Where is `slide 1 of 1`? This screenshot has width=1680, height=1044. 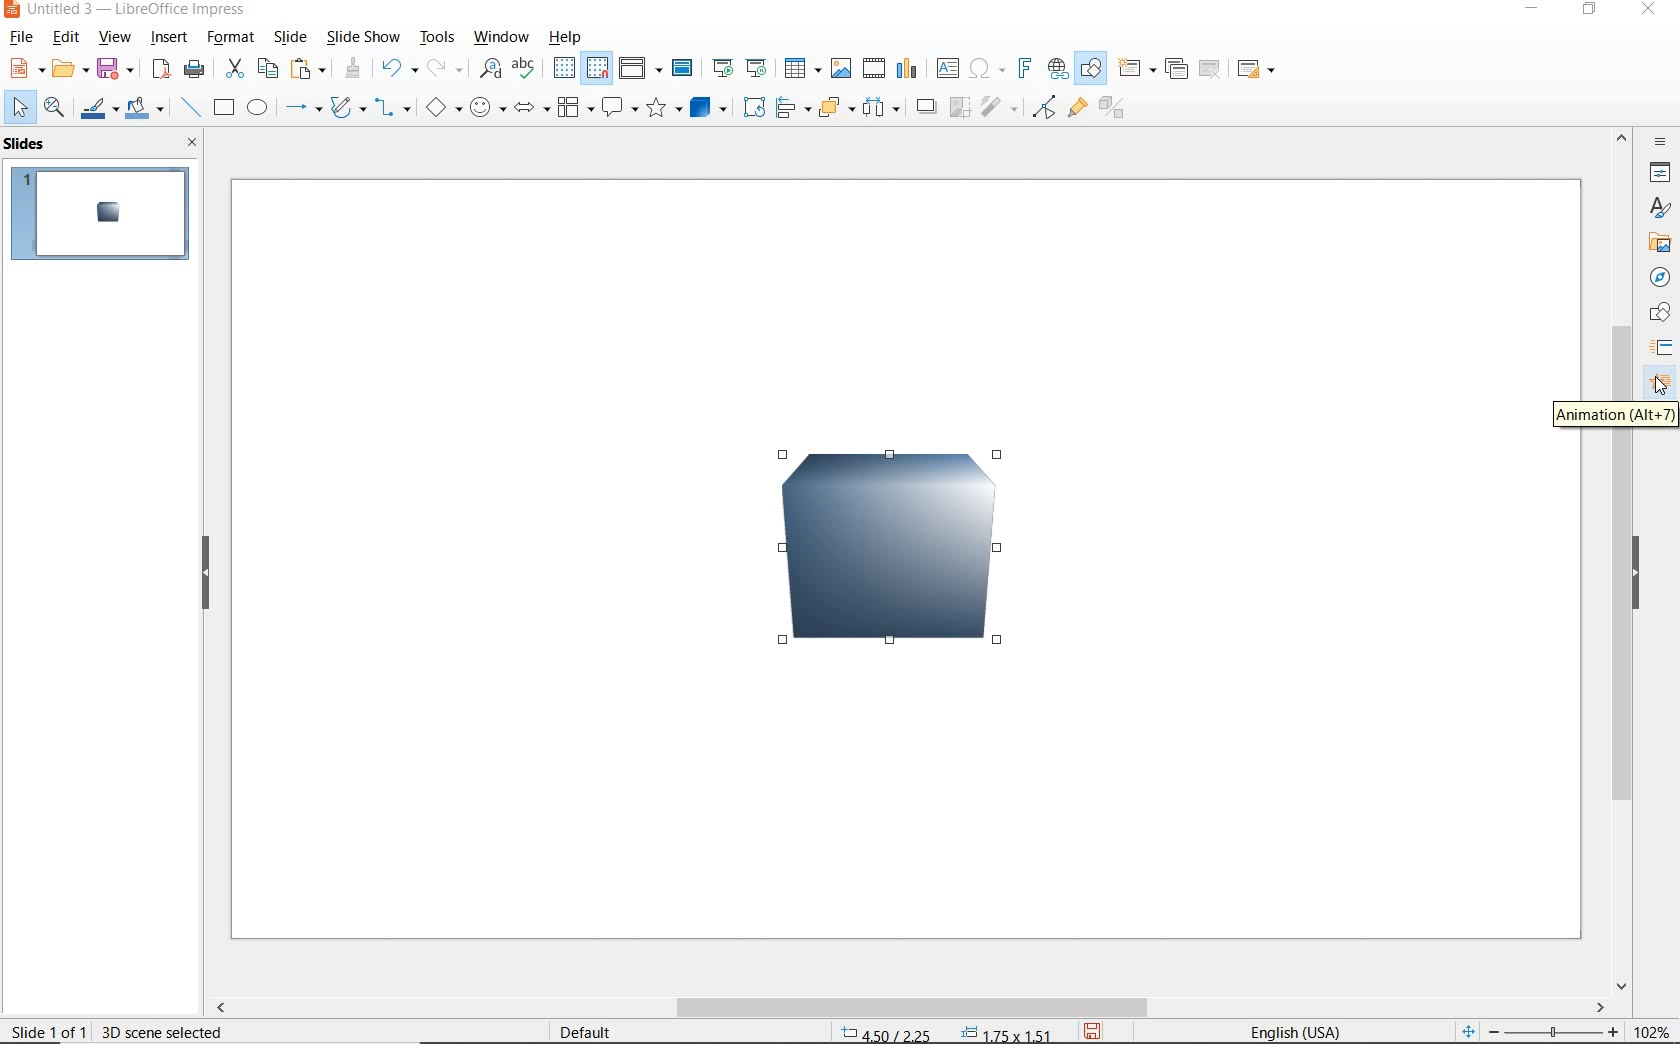 slide 1 of 1 is located at coordinates (49, 1030).